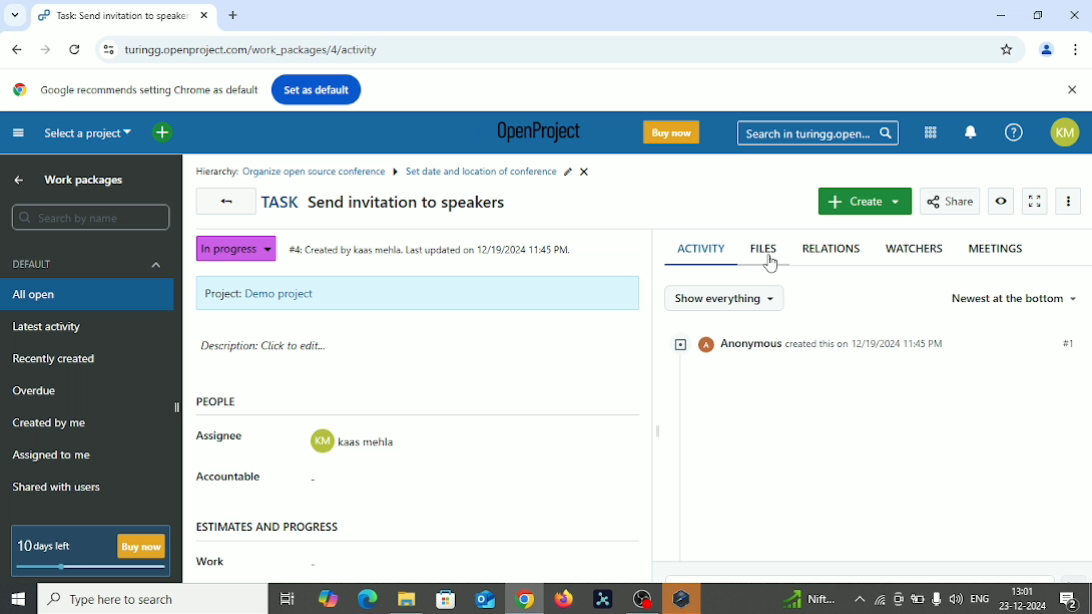  What do you see at coordinates (106, 49) in the screenshot?
I see `View site information` at bounding box center [106, 49].